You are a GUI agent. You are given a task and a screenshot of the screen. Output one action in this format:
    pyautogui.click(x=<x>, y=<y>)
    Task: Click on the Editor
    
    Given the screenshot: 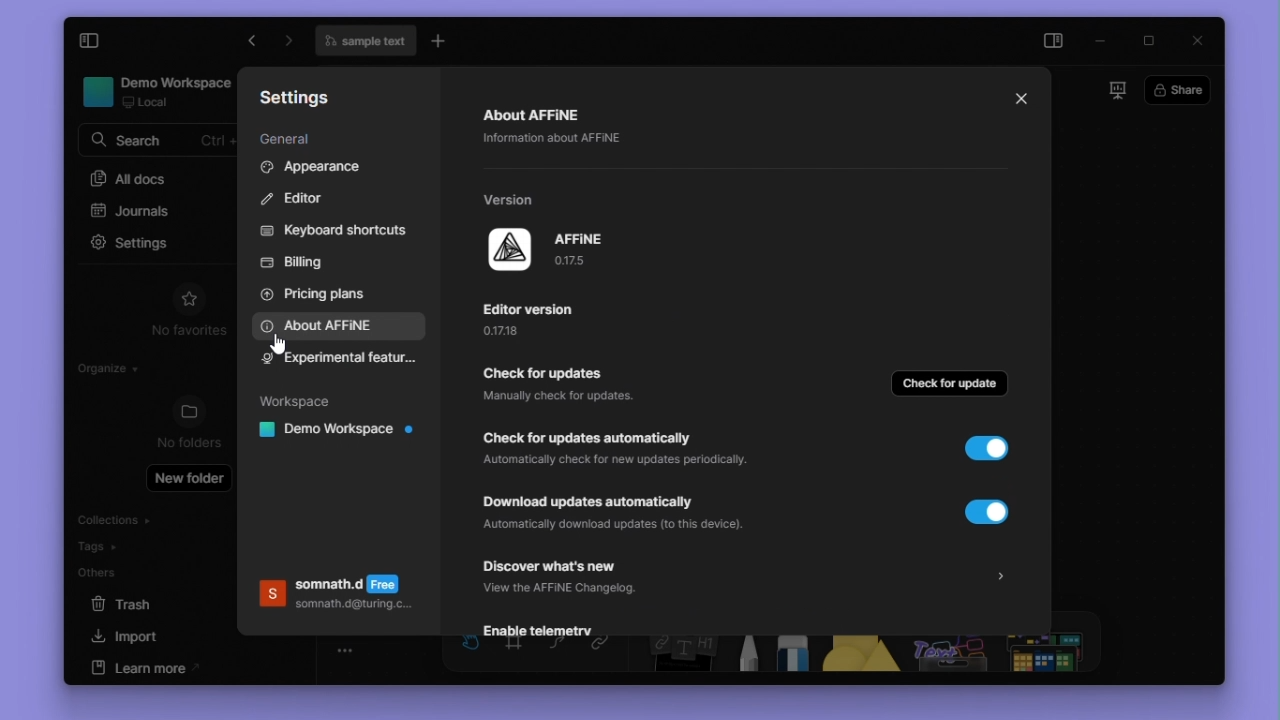 What is the action you would take?
    pyautogui.click(x=299, y=197)
    